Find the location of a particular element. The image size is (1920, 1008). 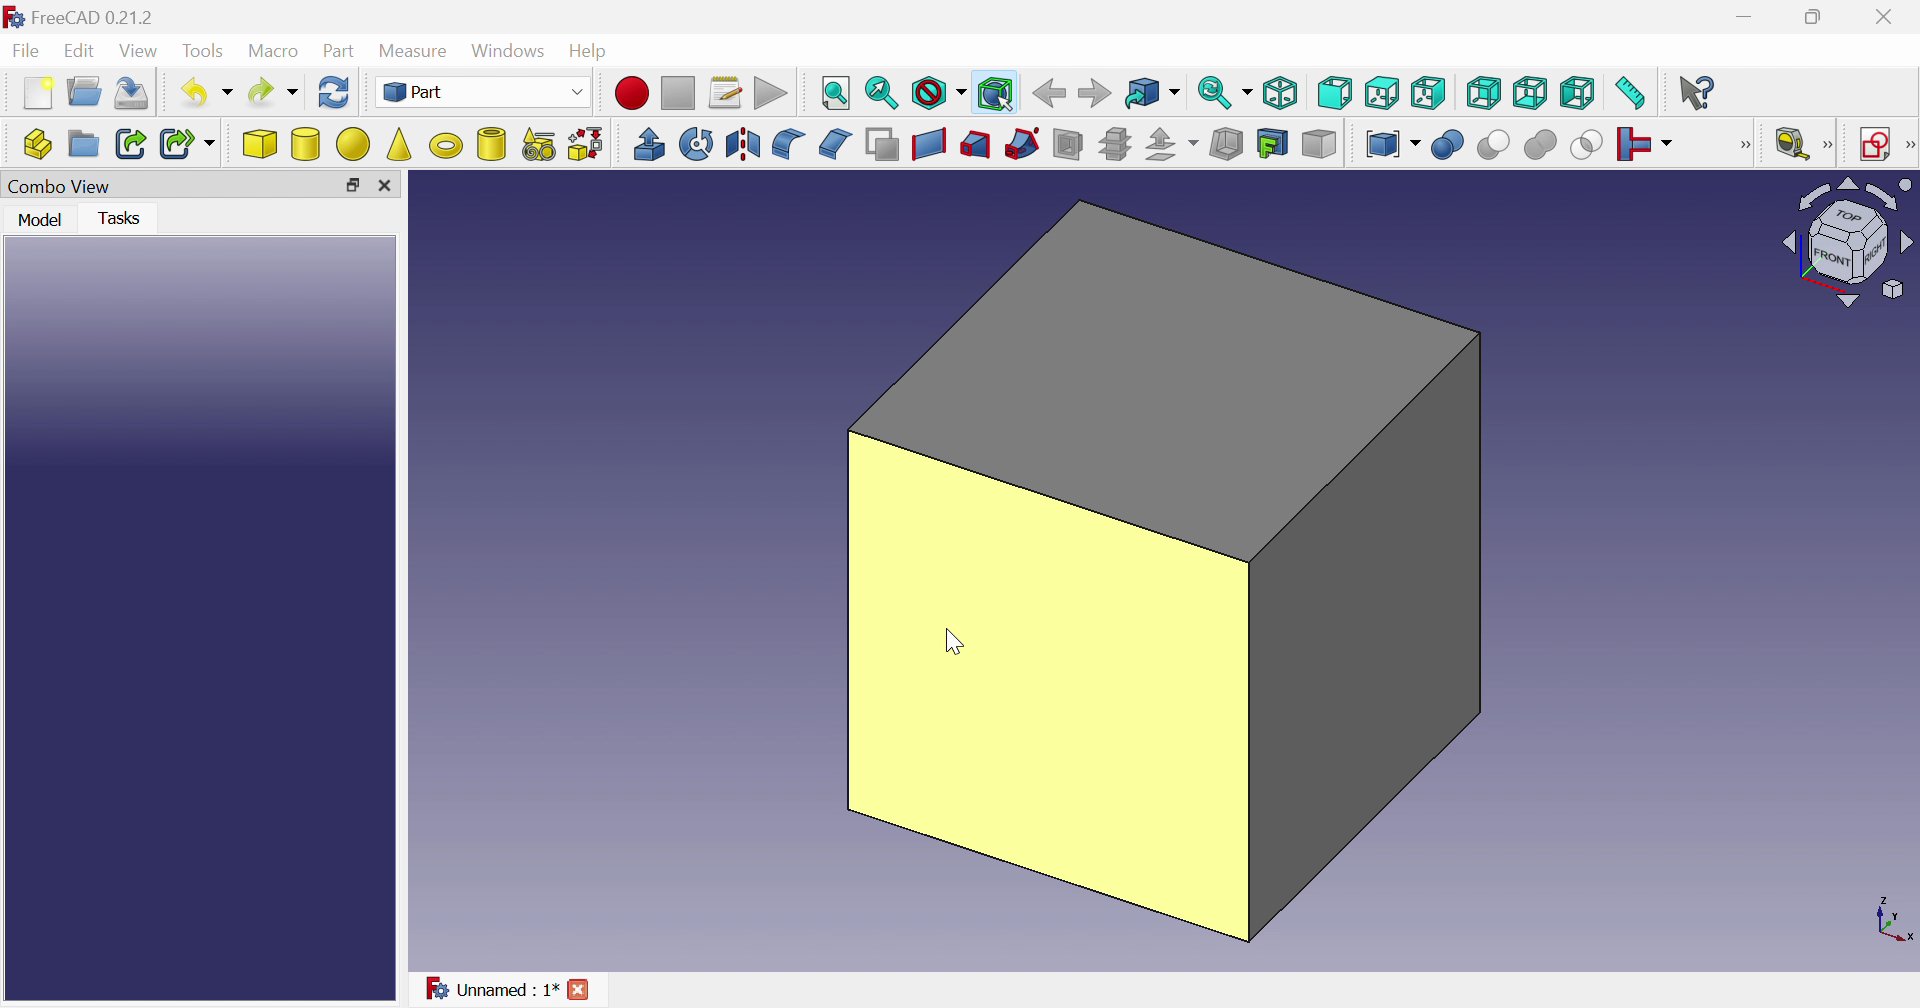

Make link is located at coordinates (133, 143).